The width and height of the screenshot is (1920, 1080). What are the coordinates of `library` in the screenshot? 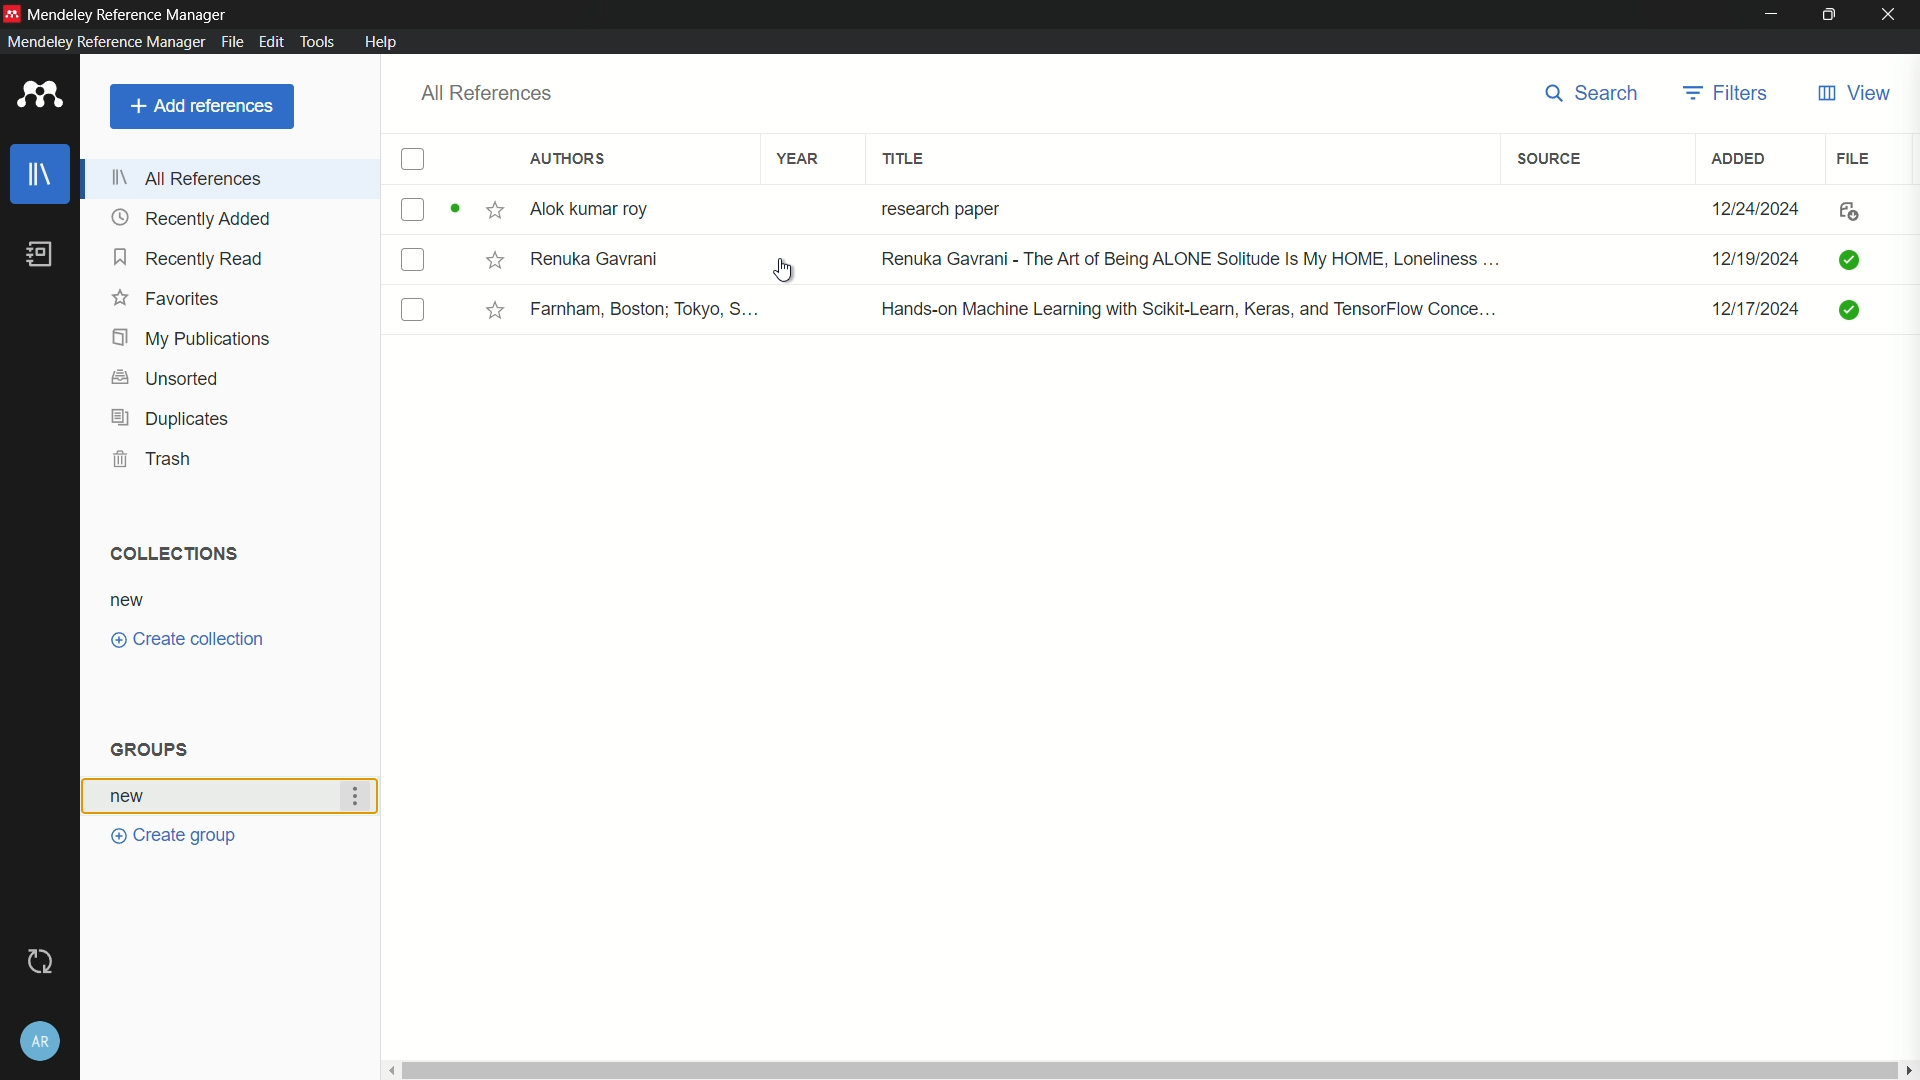 It's located at (43, 175).